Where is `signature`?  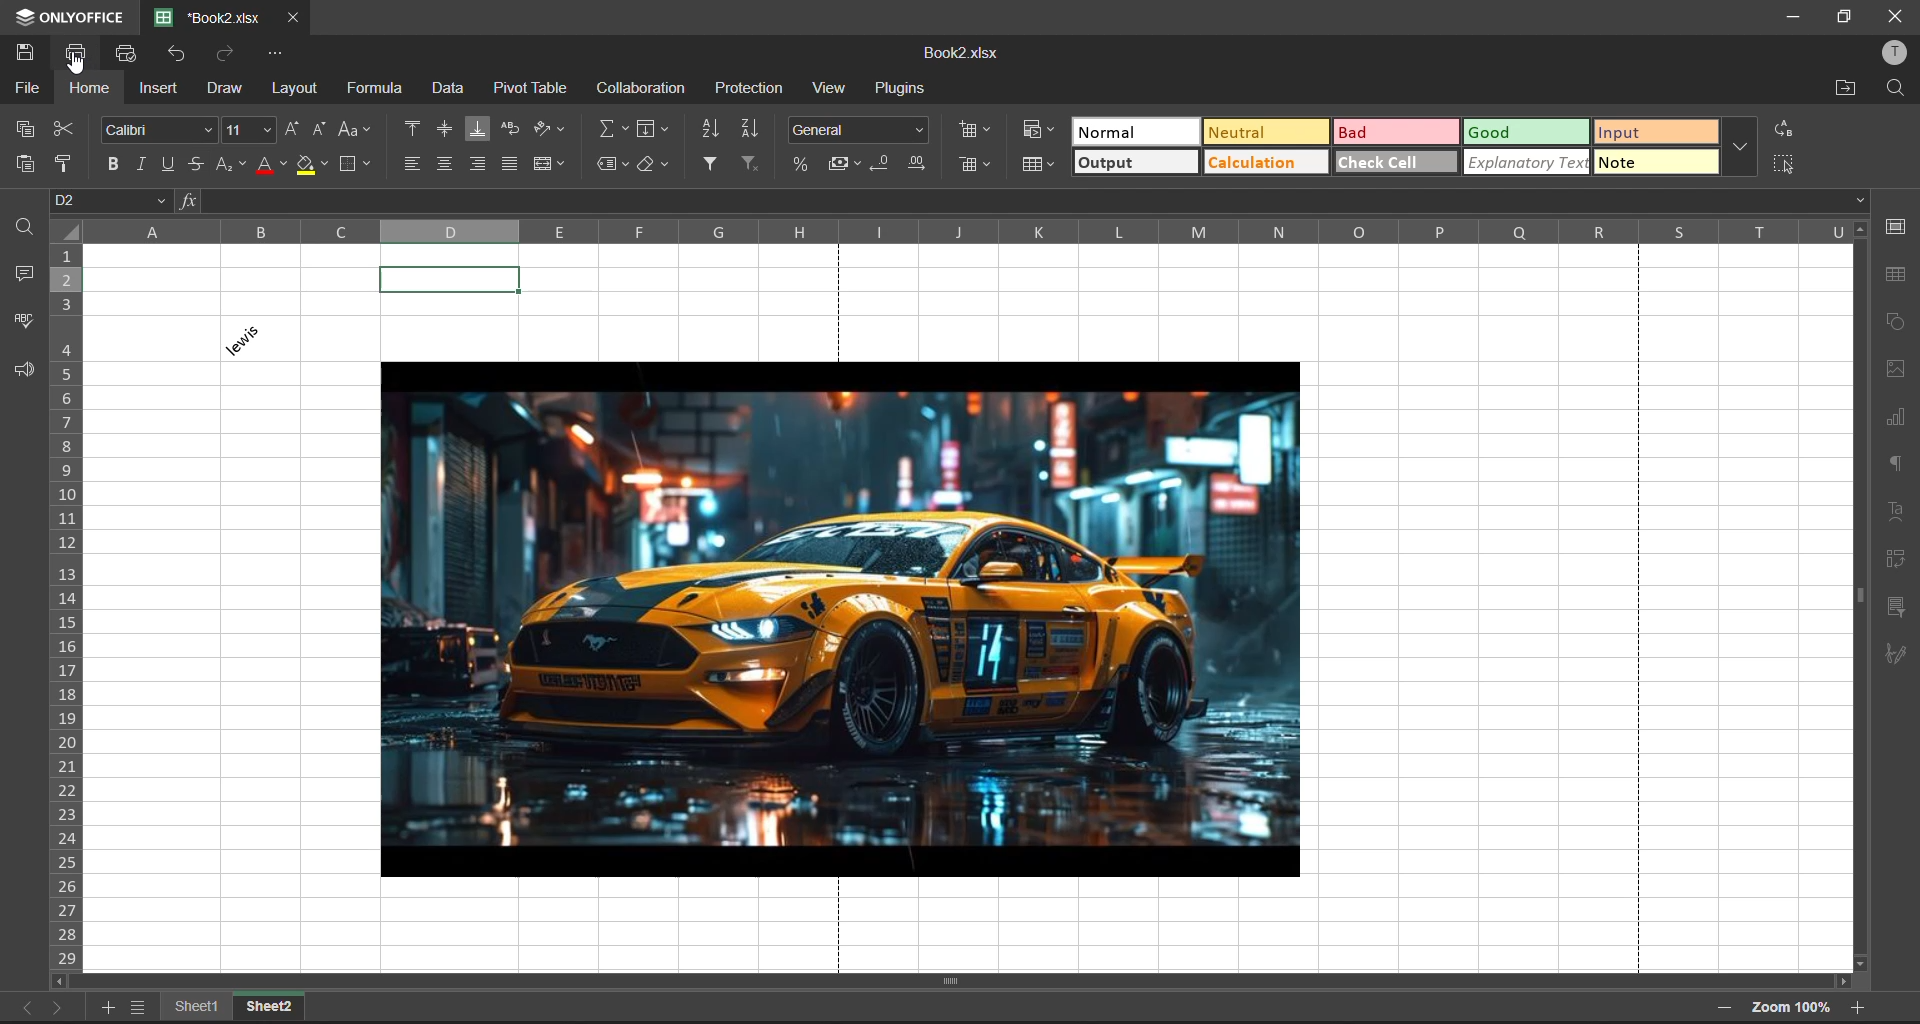 signature is located at coordinates (1895, 652).